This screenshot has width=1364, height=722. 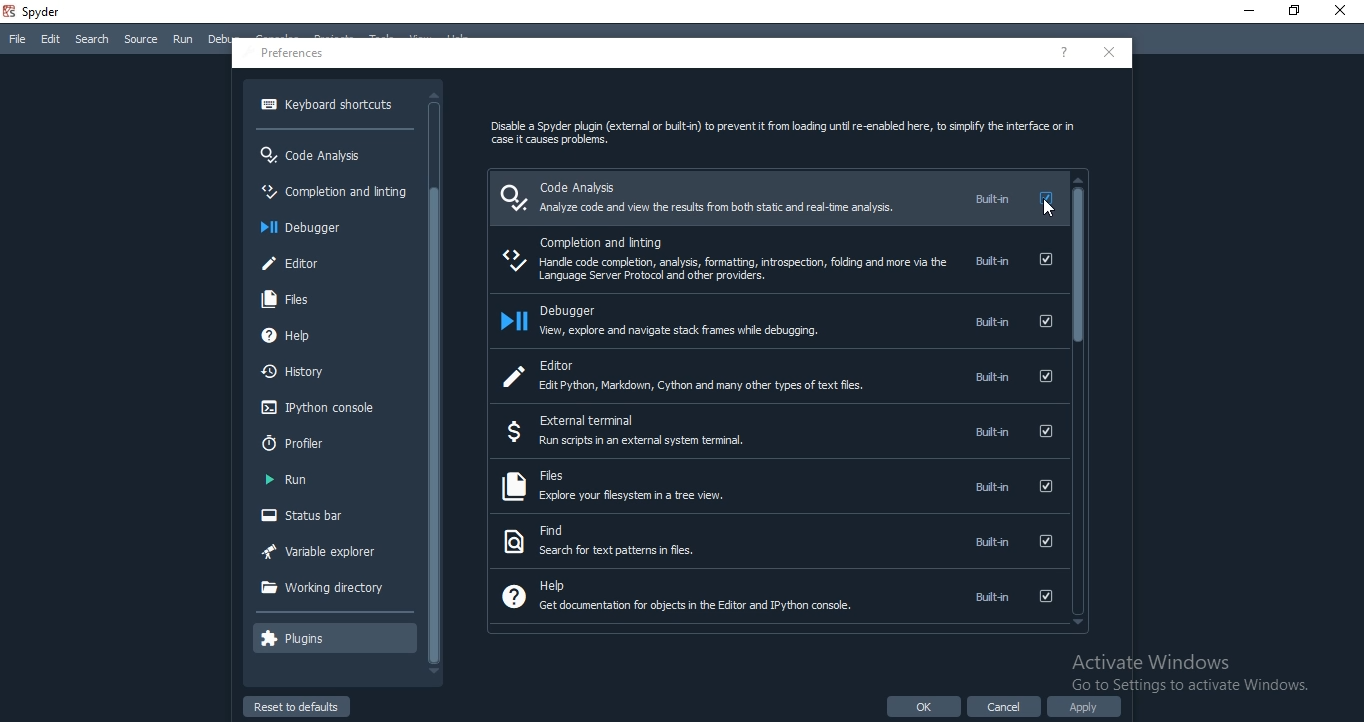 What do you see at coordinates (330, 297) in the screenshot?
I see `files` at bounding box center [330, 297].